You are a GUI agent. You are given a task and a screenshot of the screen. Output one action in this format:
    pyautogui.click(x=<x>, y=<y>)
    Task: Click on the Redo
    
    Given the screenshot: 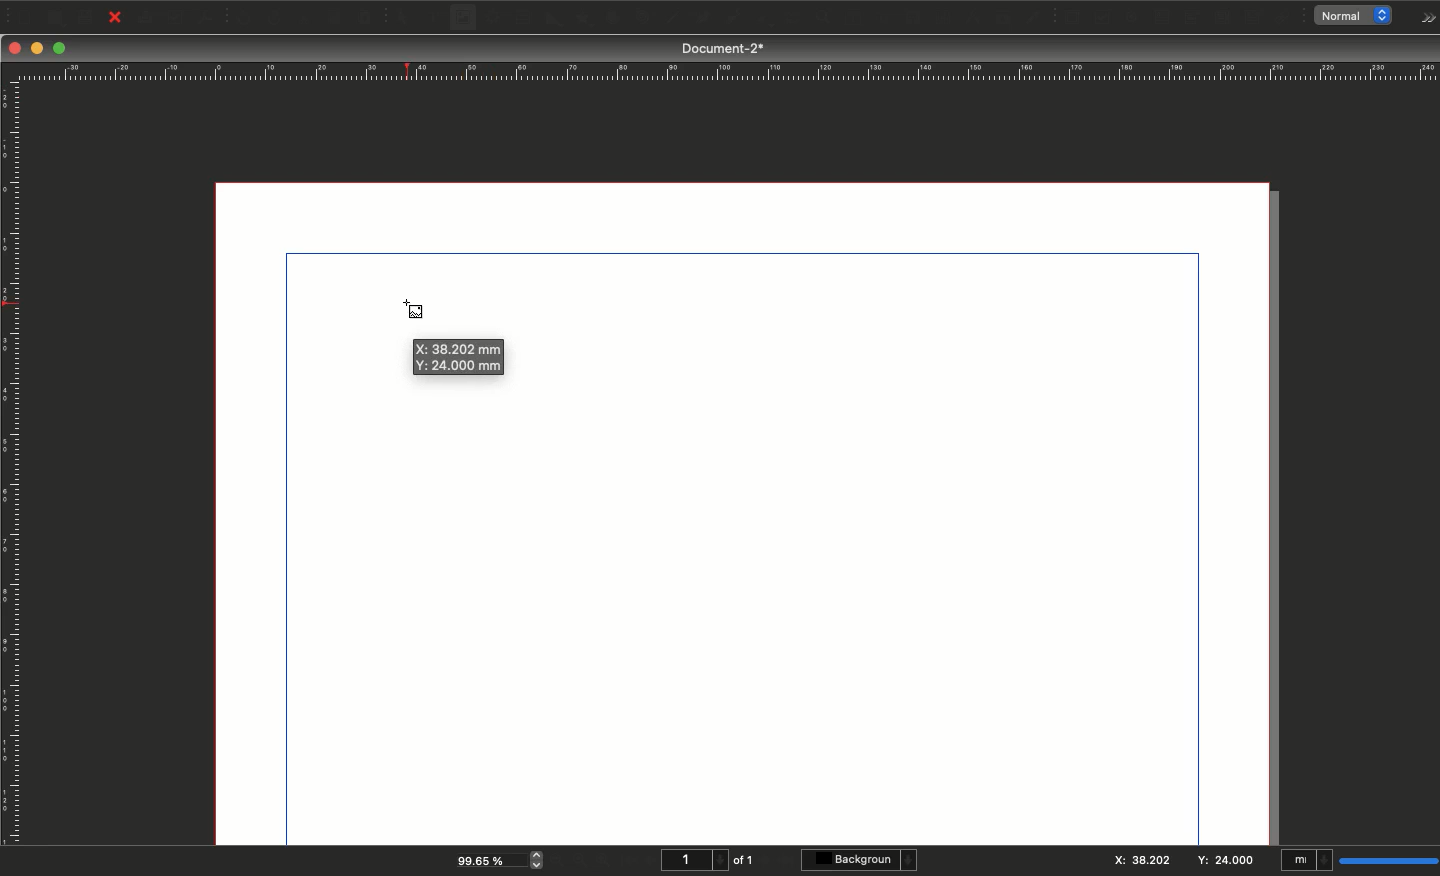 What is the action you would take?
    pyautogui.click(x=275, y=19)
    